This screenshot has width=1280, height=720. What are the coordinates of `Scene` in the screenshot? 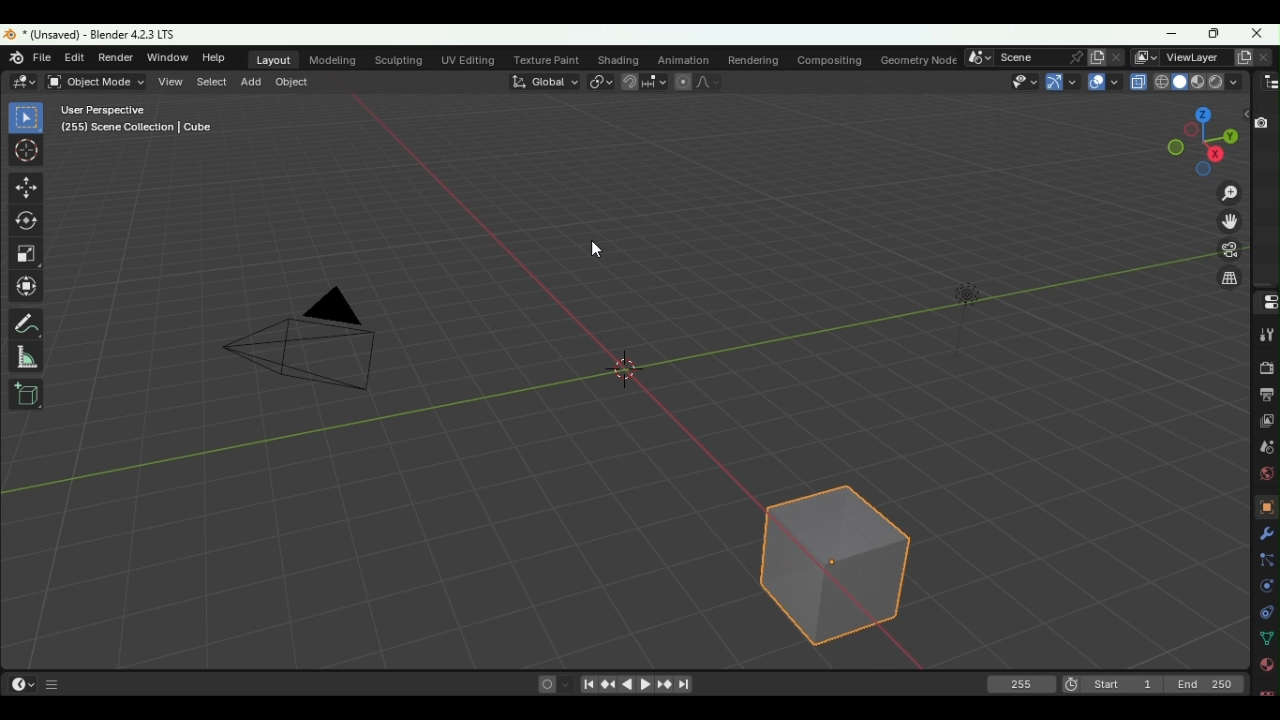 It's located at (1265, 447).